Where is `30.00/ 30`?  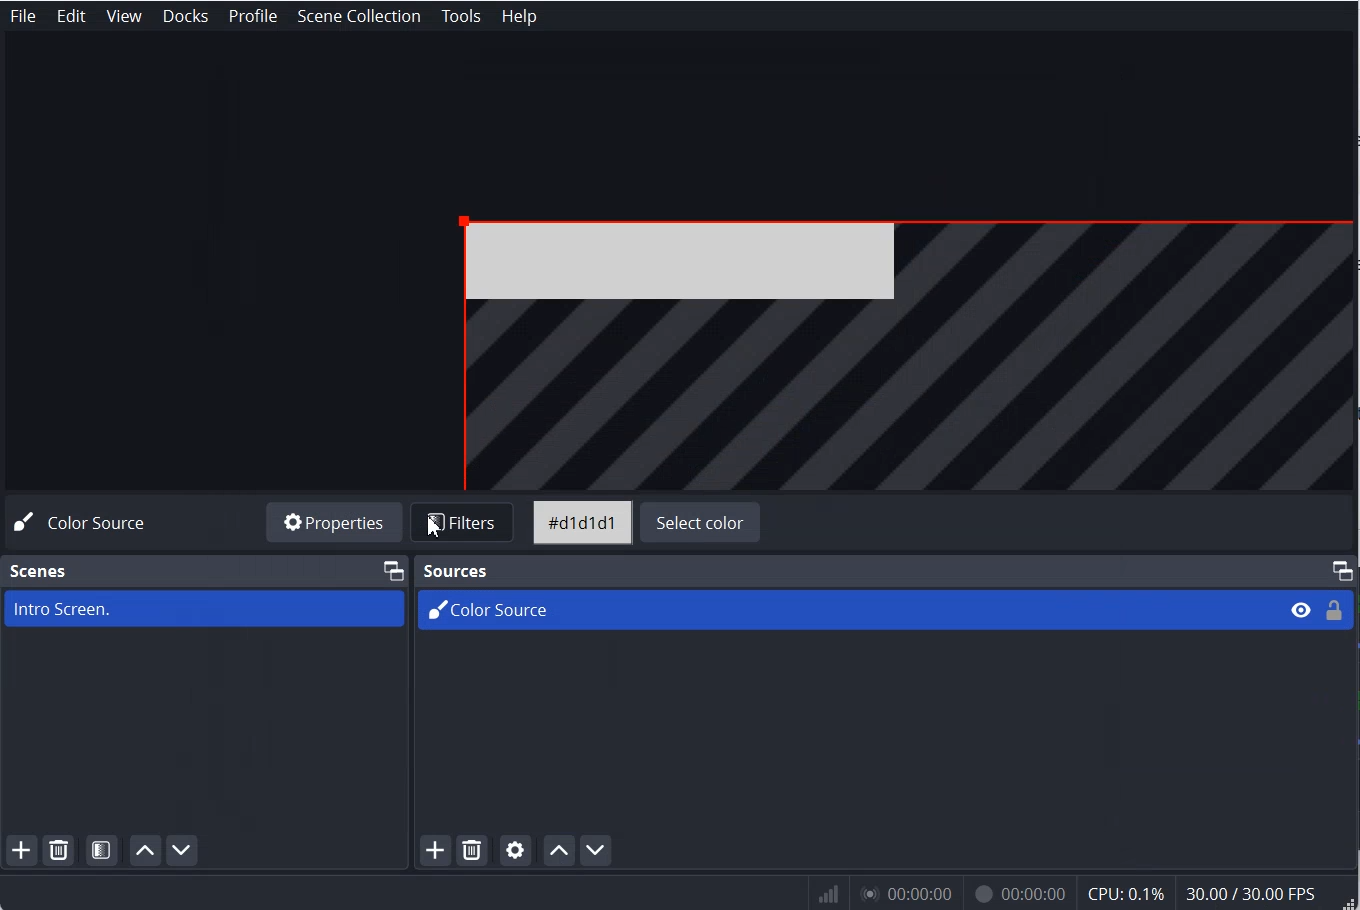 30.00/ 30 is located at coordinates (1254, 895).